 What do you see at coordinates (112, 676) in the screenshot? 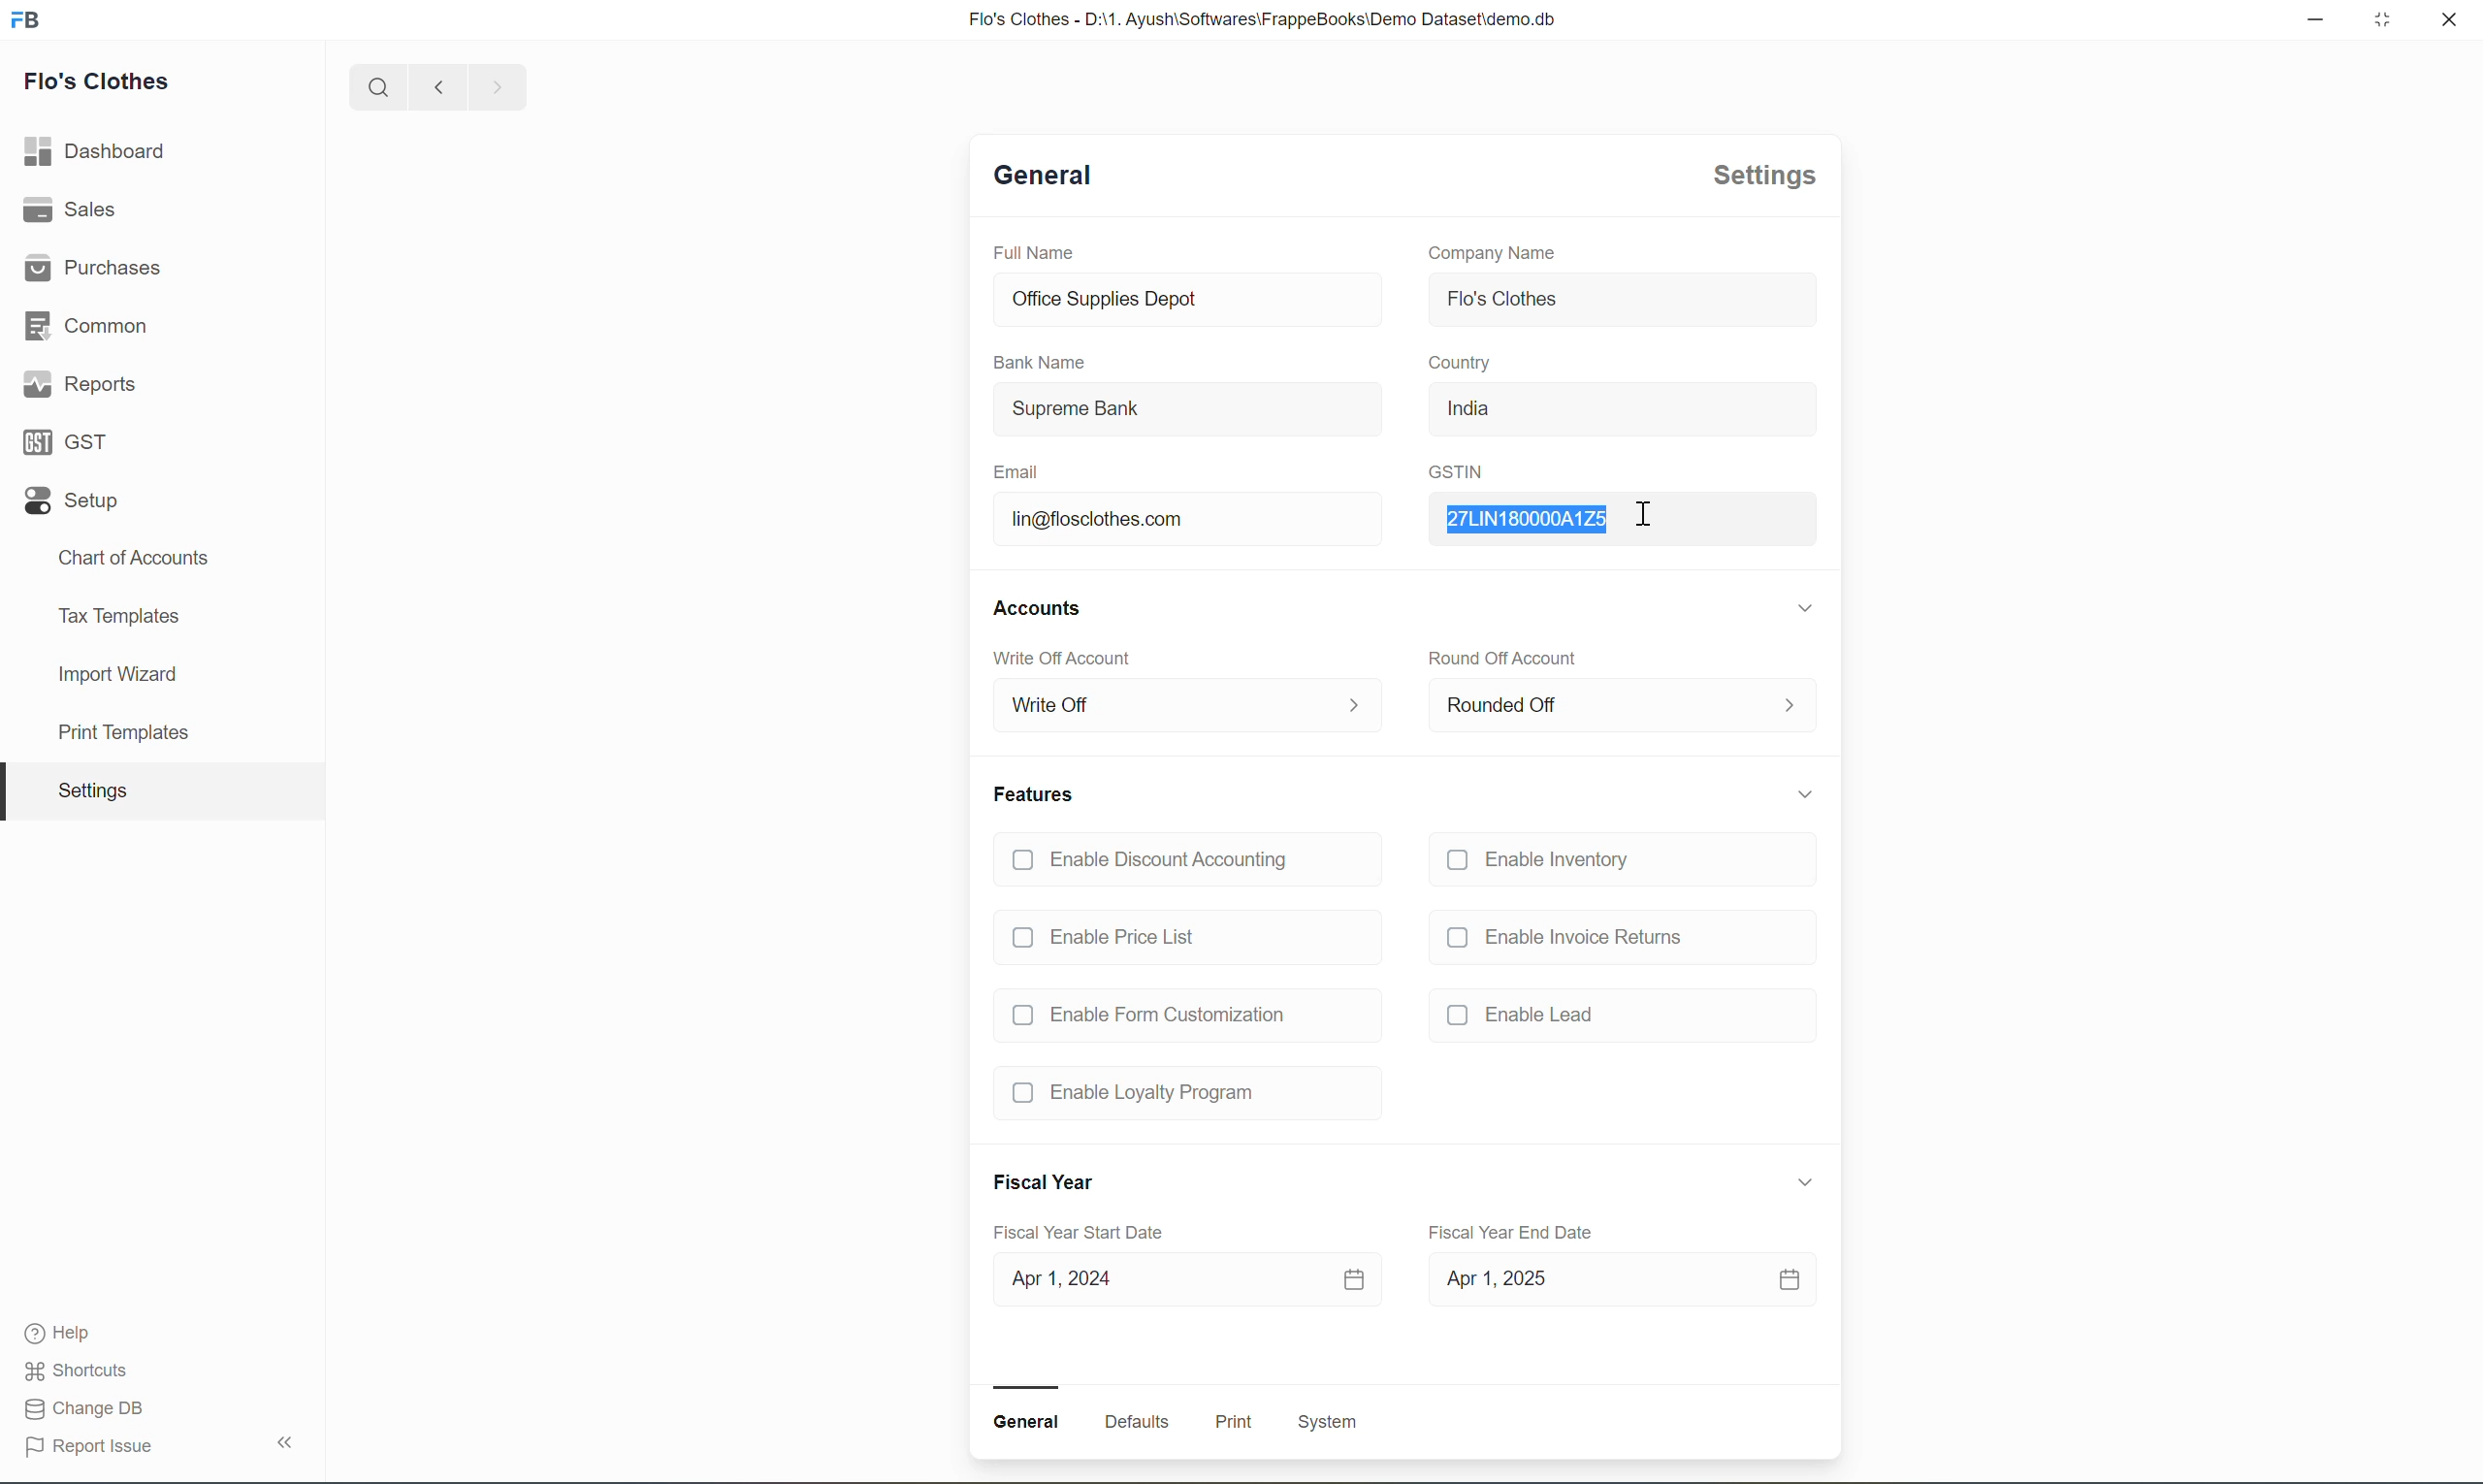
I see `Import Wizard` at bounding box center [112, 676].